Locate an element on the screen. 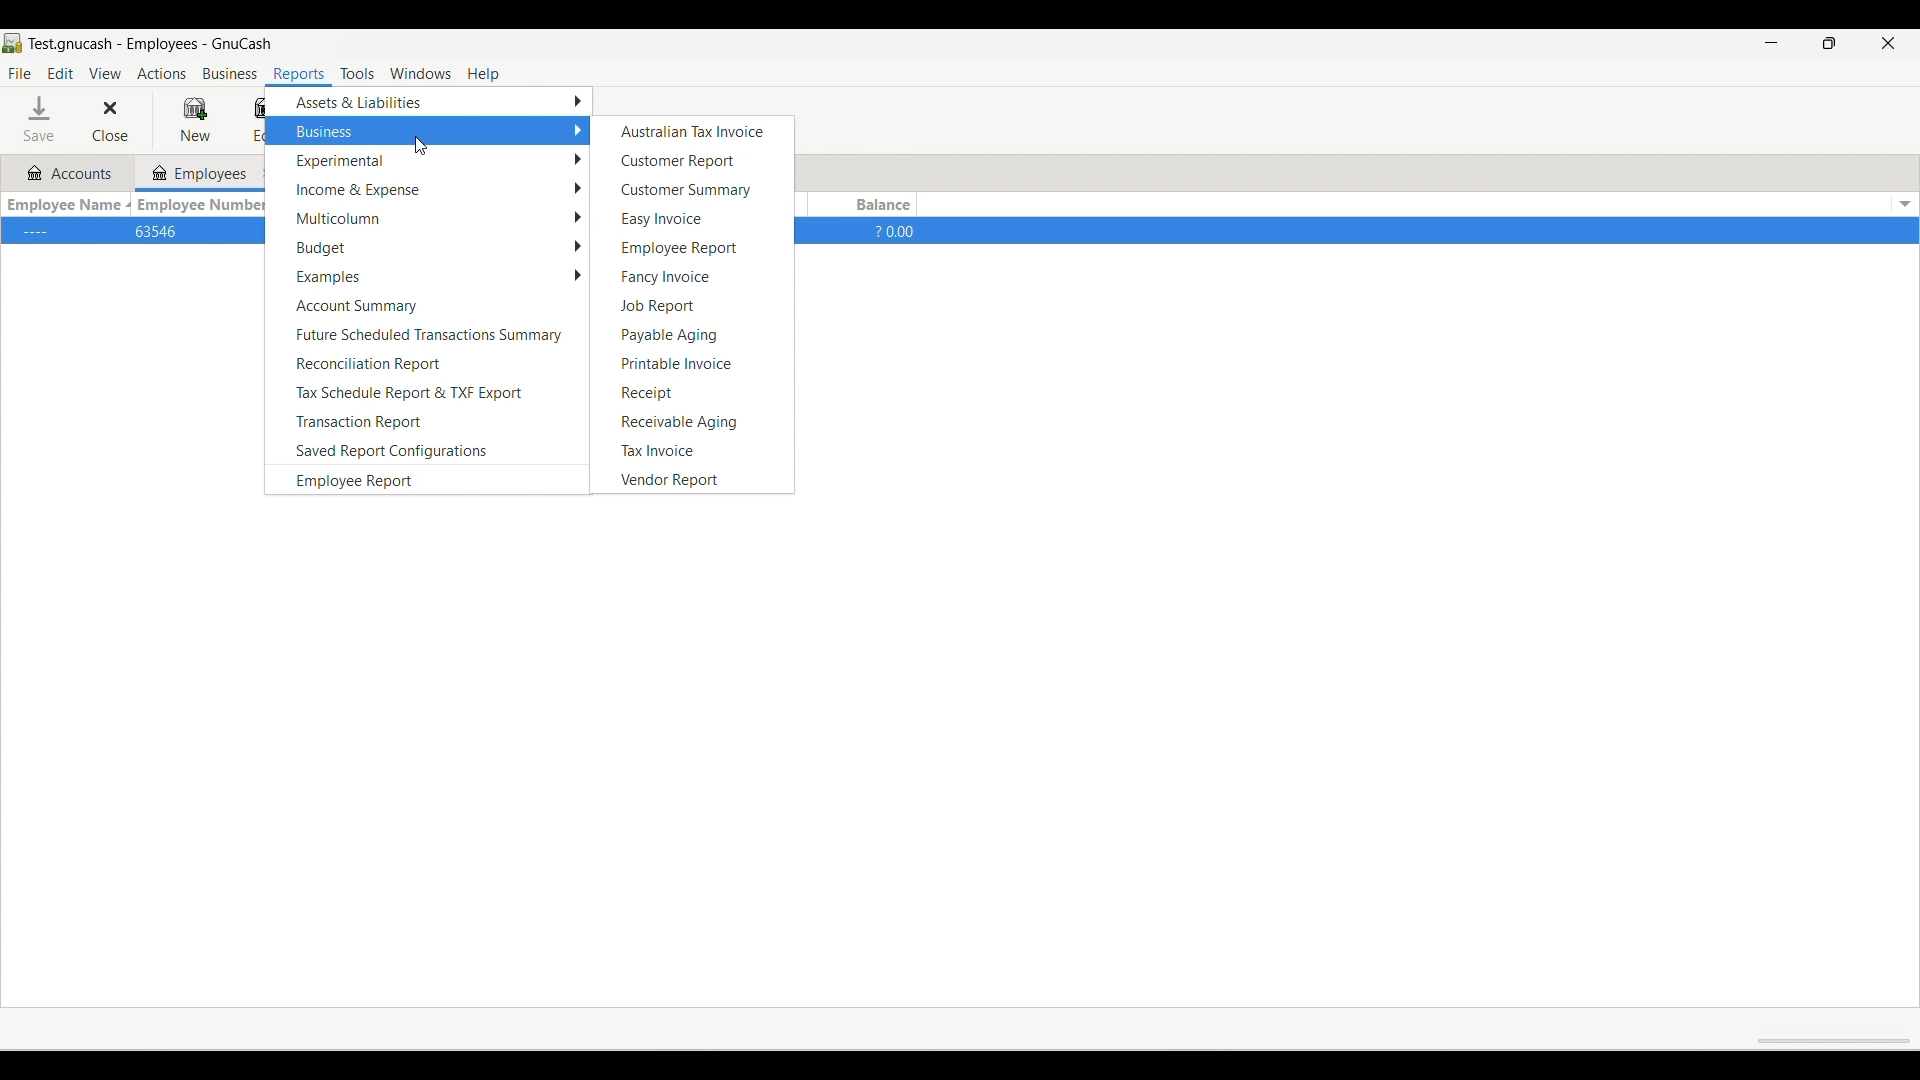 The width and height of the screenshot is (1920, 1080). Experimental options is located at coordinates (428, 159).